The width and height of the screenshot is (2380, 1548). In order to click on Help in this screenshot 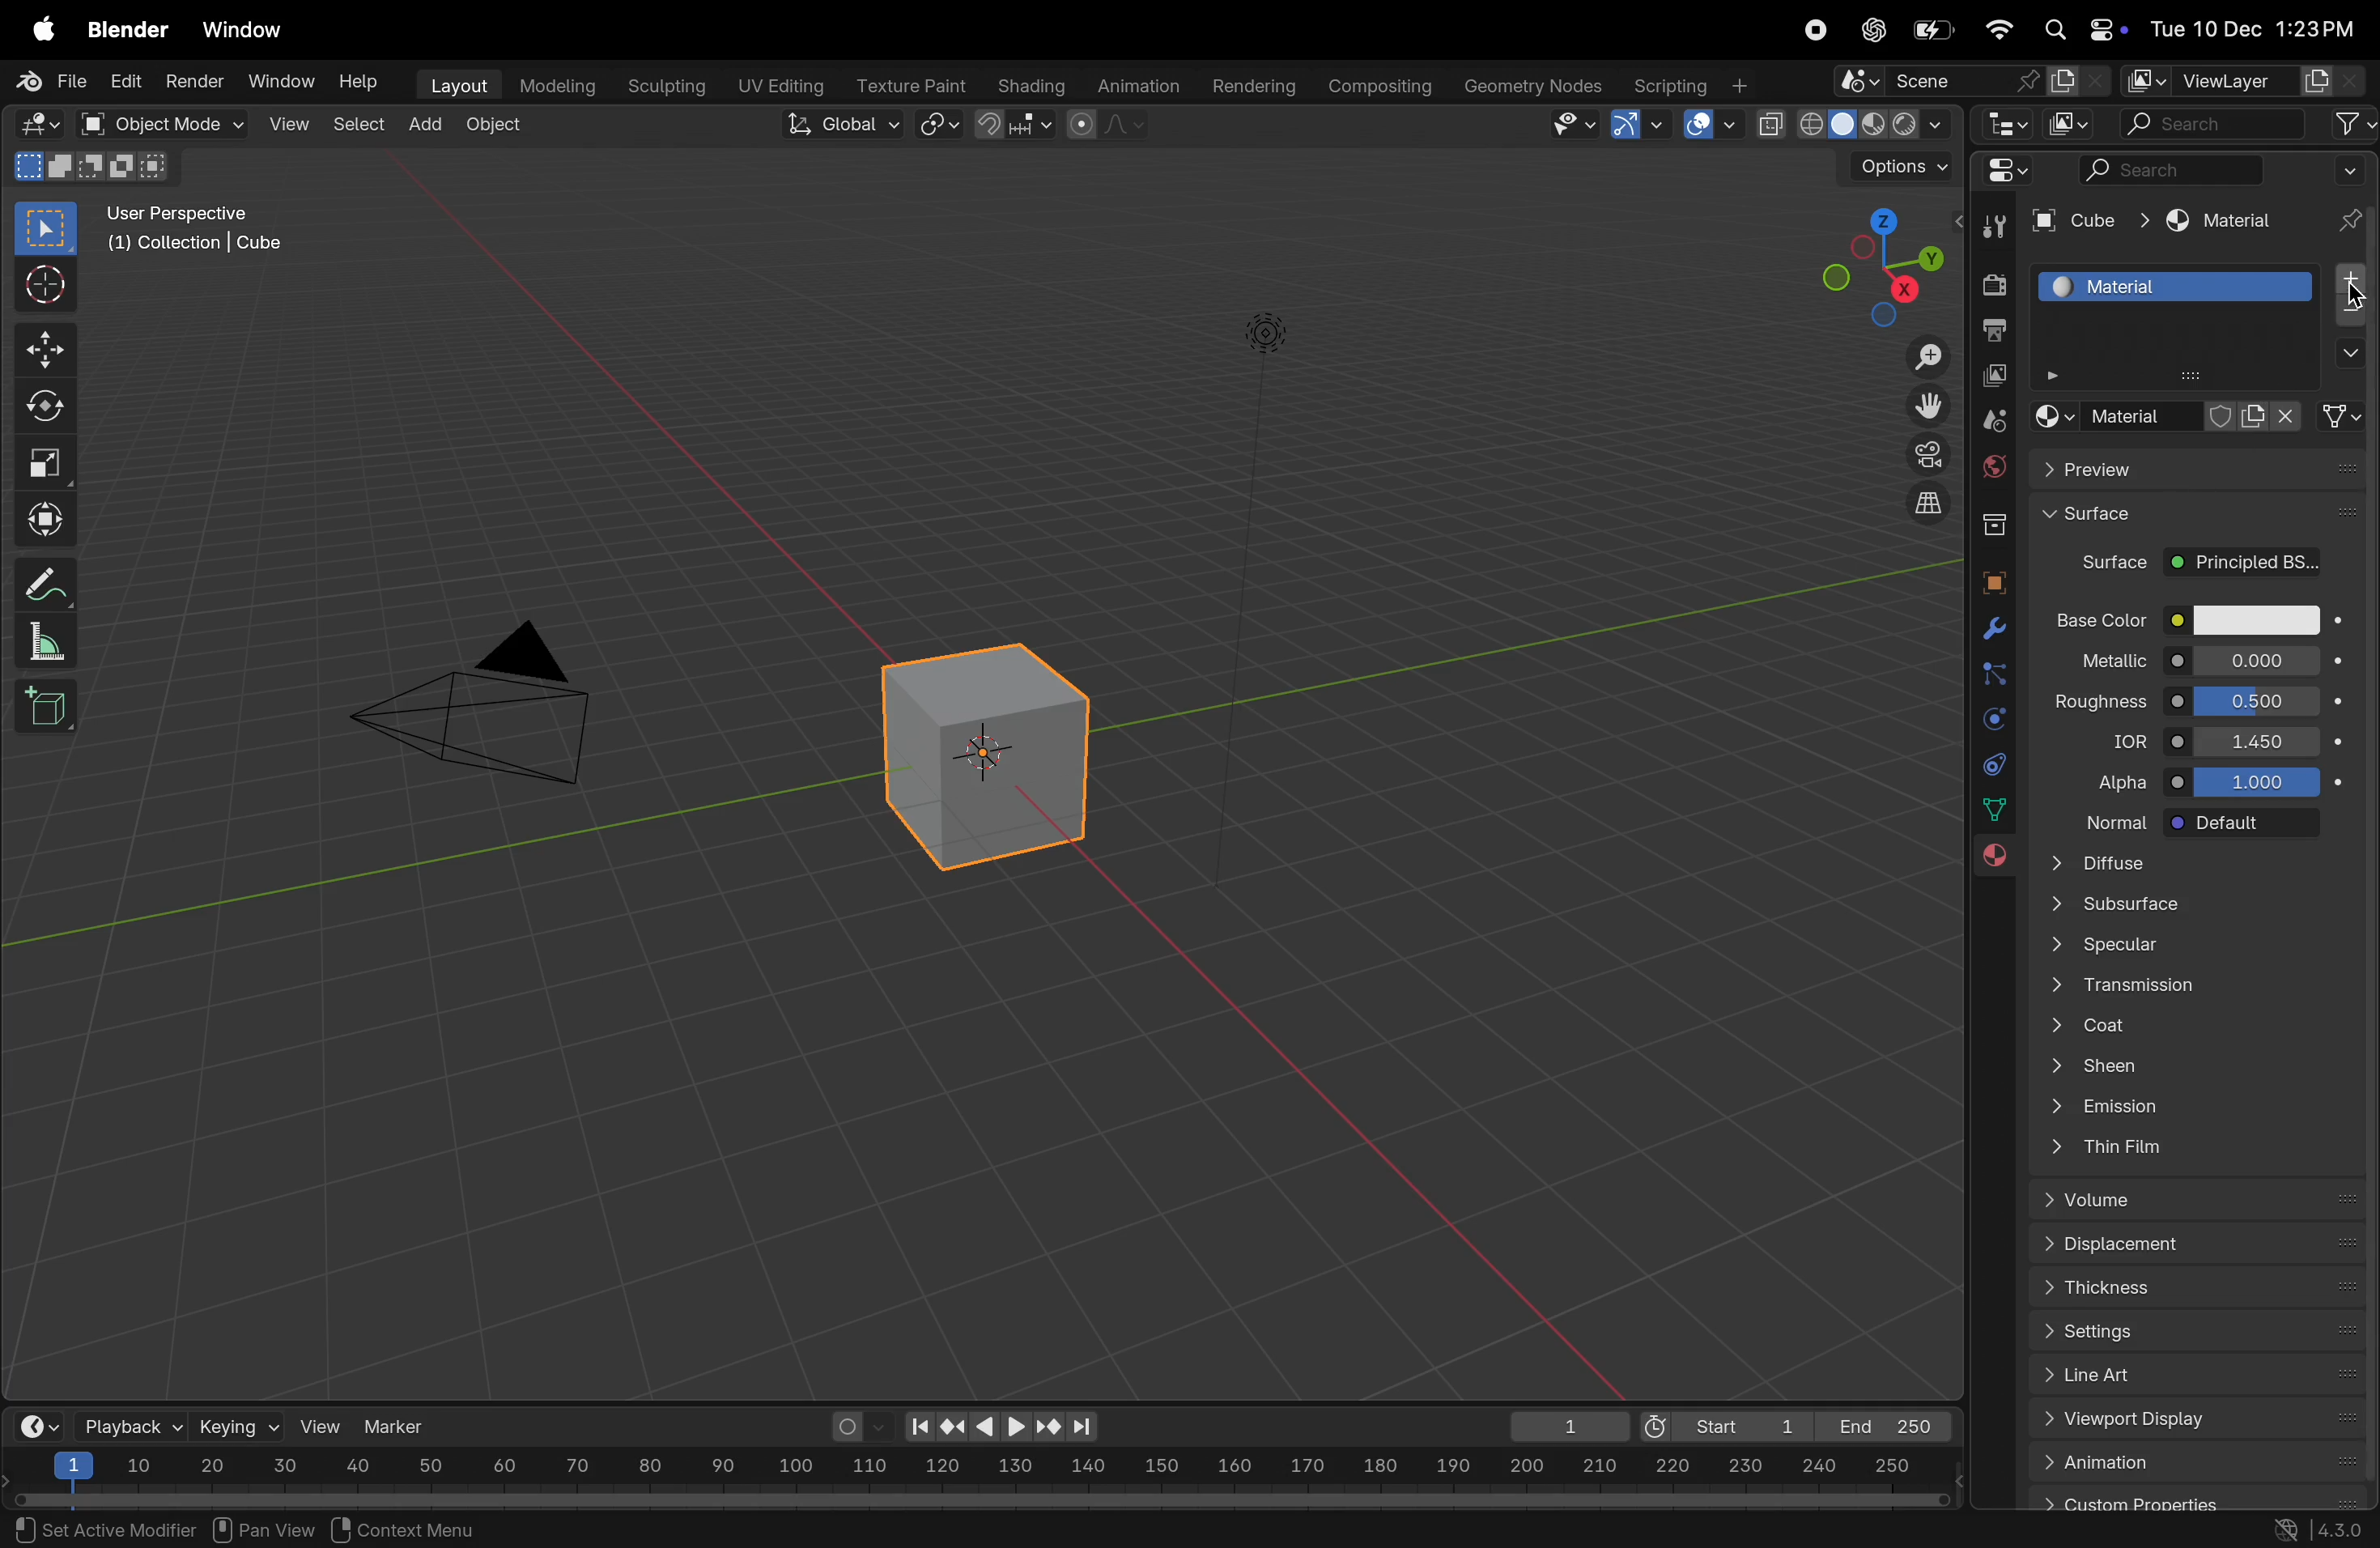, I will do `click(363, 83)`.